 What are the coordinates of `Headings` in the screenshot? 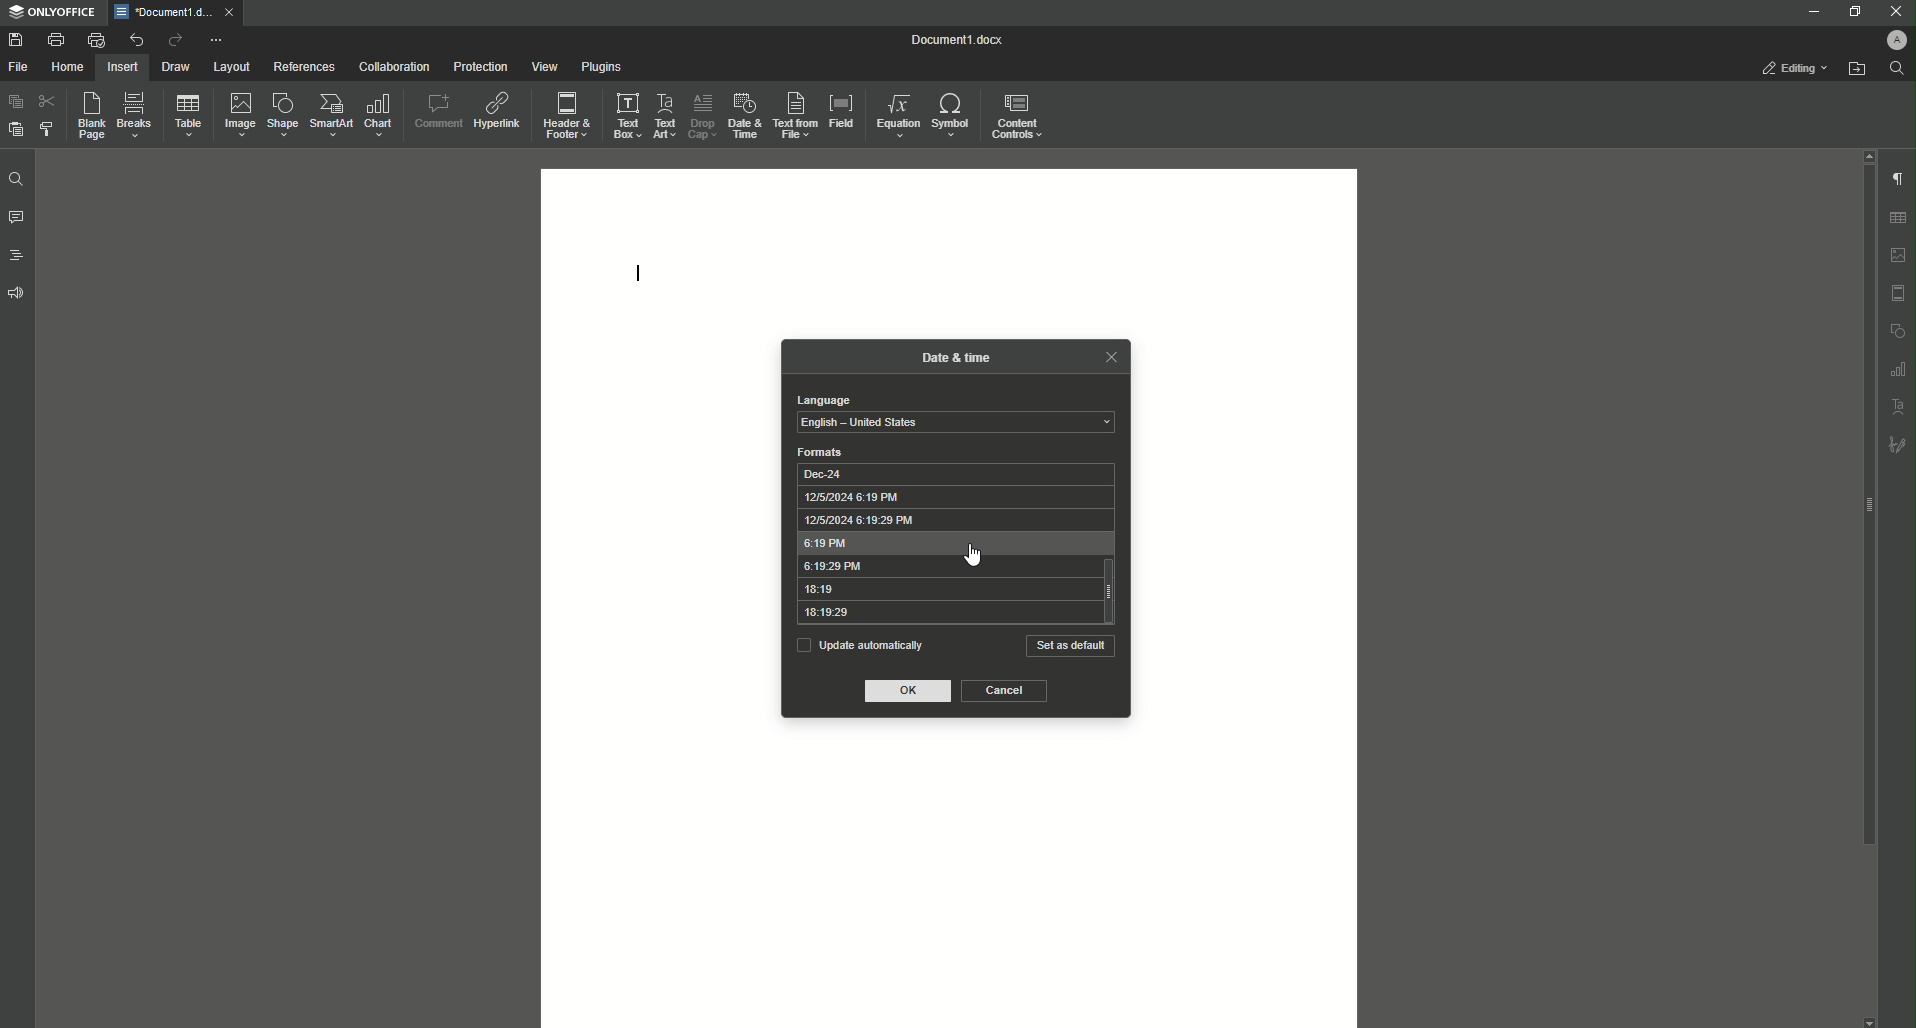 It's located at (15, 254).